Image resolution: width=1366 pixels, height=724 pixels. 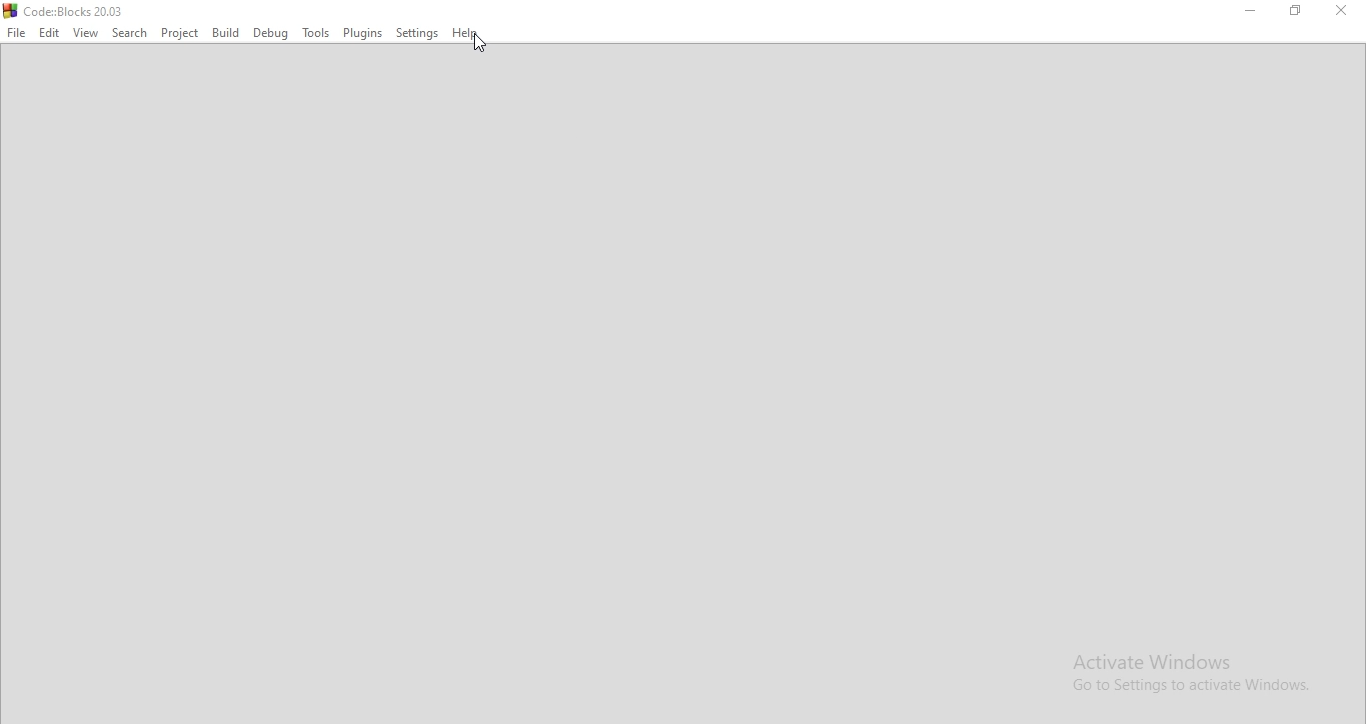 What do you see at coordinates (1252, 13) in the screenshot?
I see `Minimise` at bounding box center [1252, 13].